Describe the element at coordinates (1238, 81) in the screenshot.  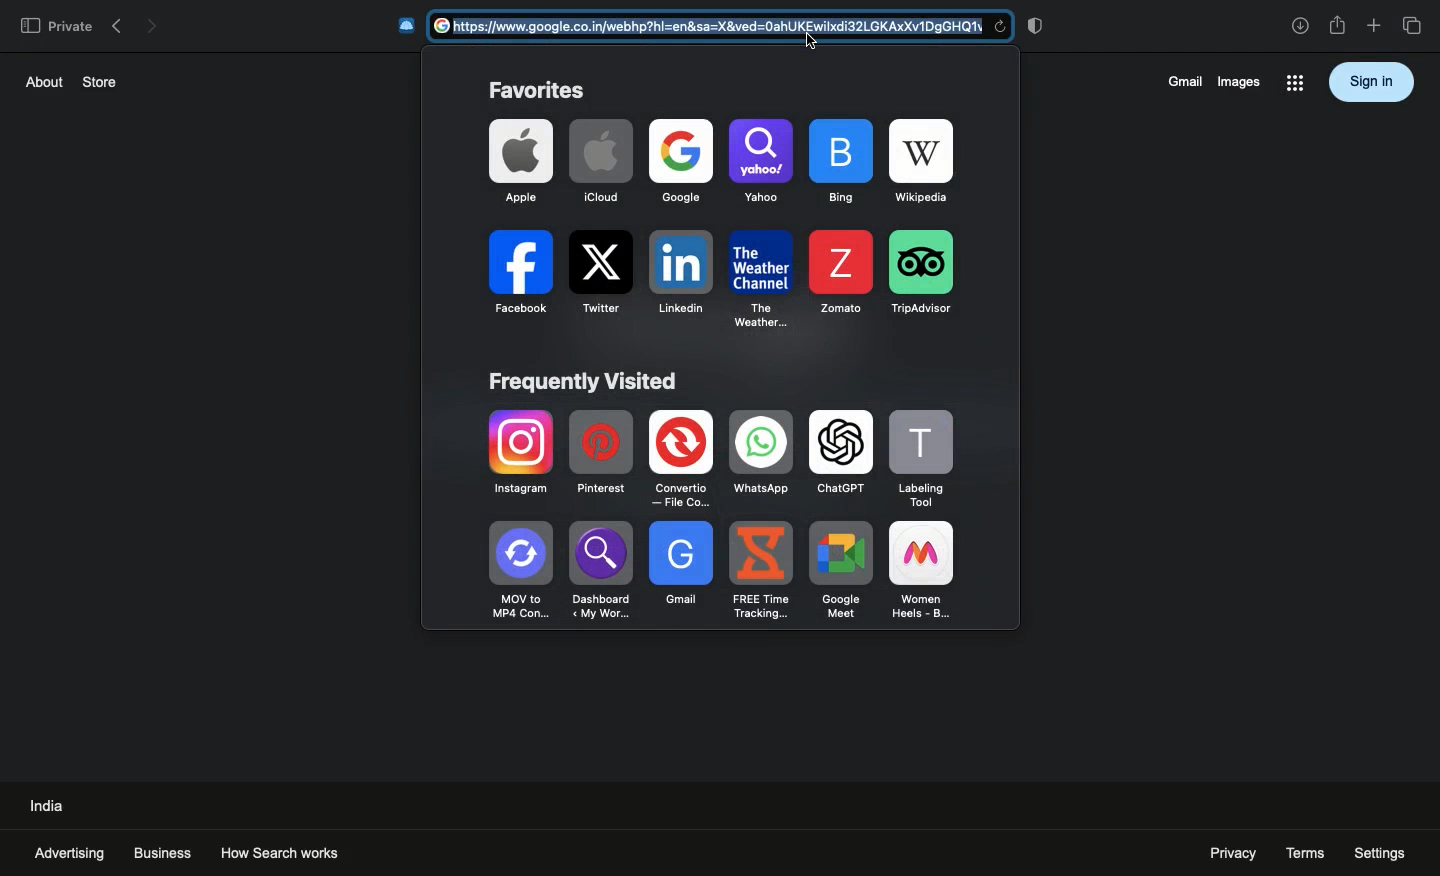
I see `images` at that location.